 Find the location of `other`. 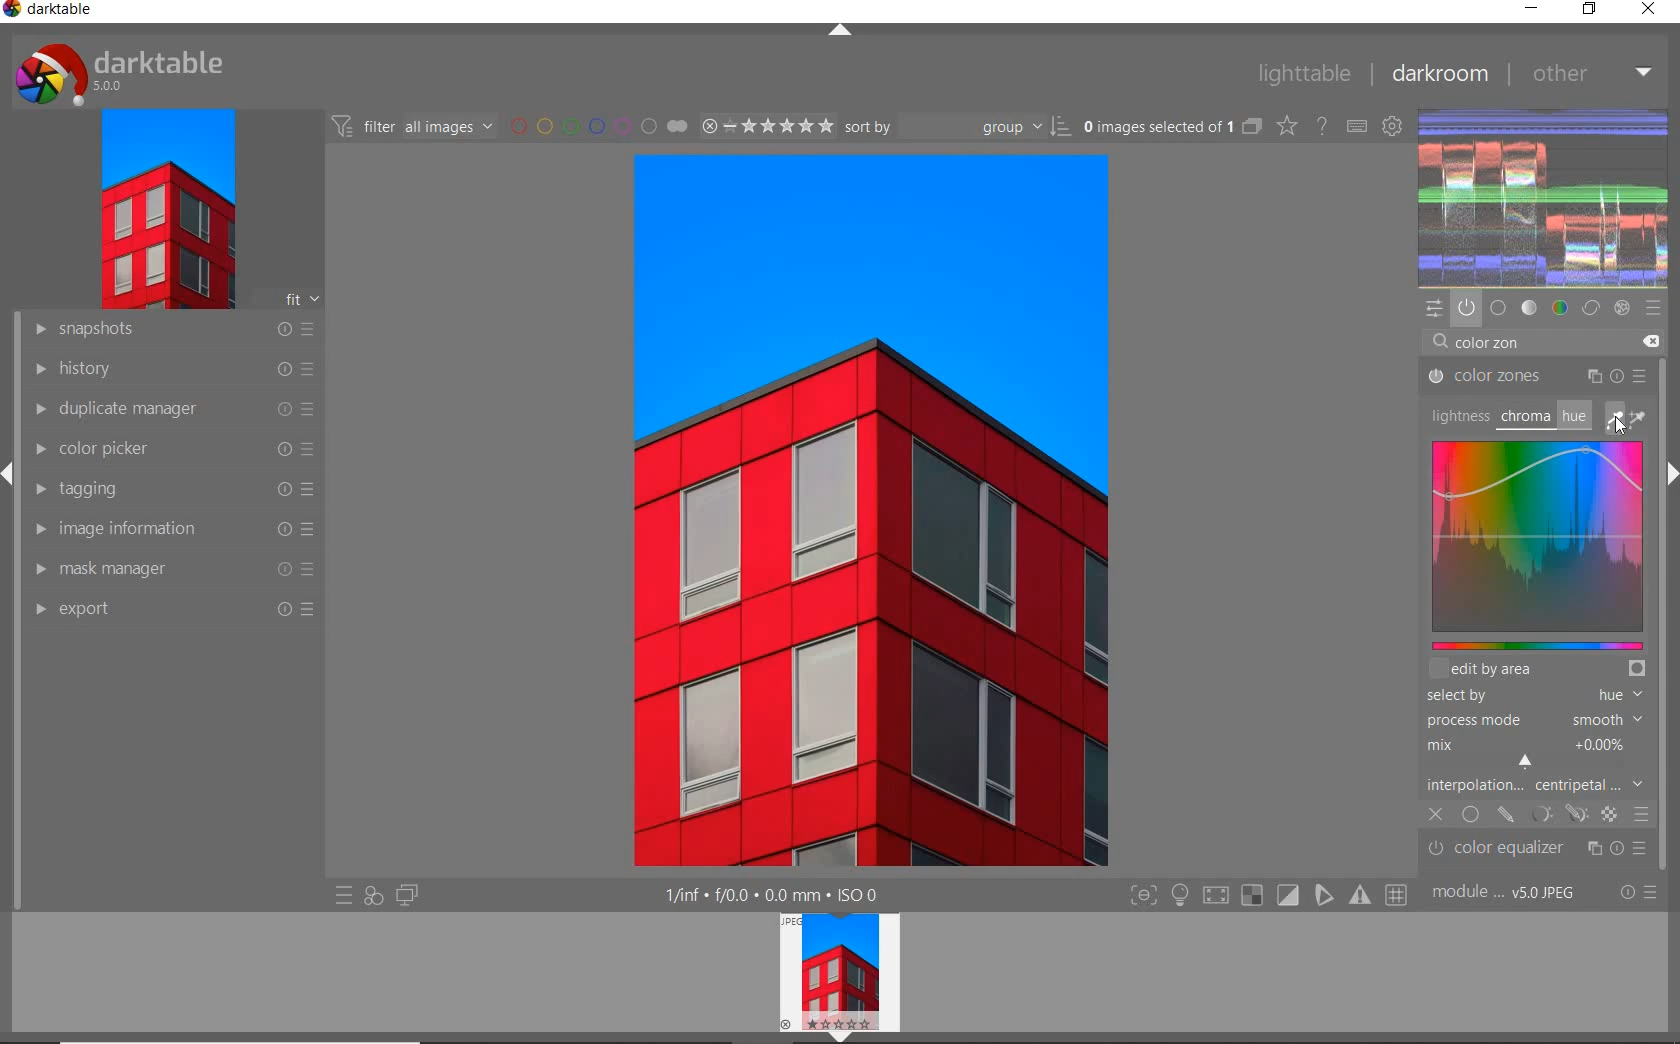

other is located at coordinates (1592, 72).